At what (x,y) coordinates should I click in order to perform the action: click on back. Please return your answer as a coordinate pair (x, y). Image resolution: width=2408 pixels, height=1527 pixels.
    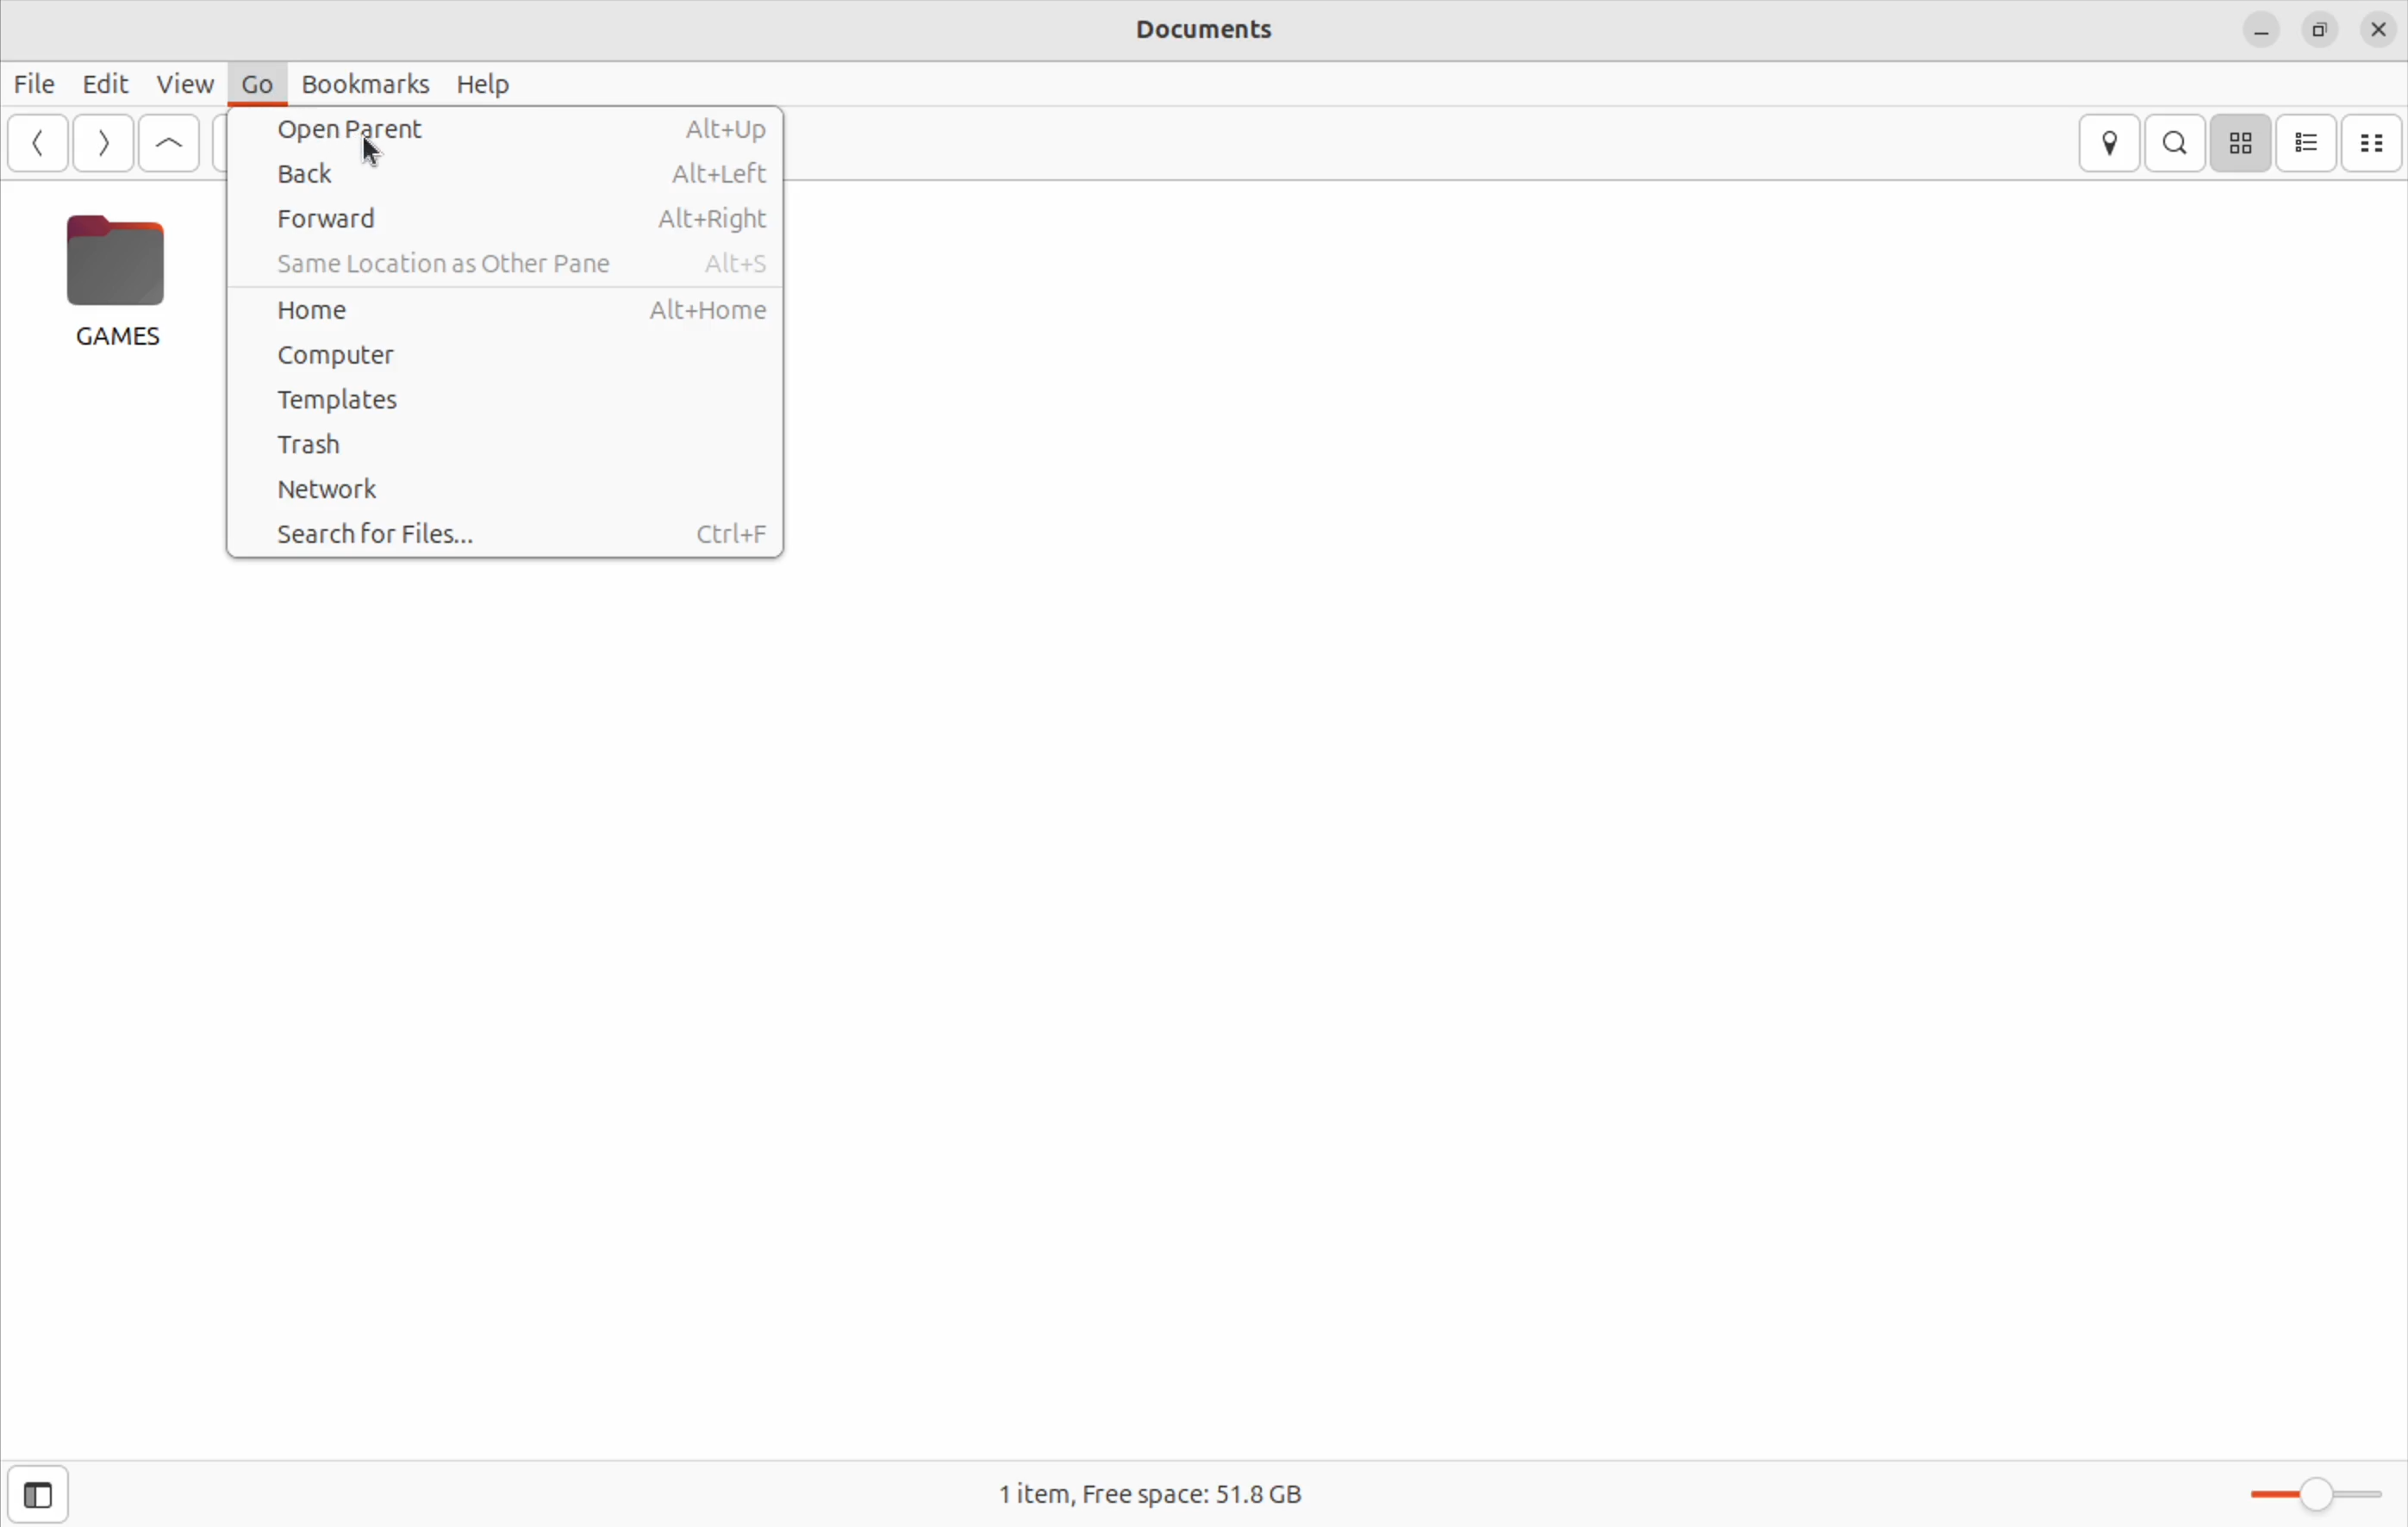
    Looking at the image, I should click on (508, 171).